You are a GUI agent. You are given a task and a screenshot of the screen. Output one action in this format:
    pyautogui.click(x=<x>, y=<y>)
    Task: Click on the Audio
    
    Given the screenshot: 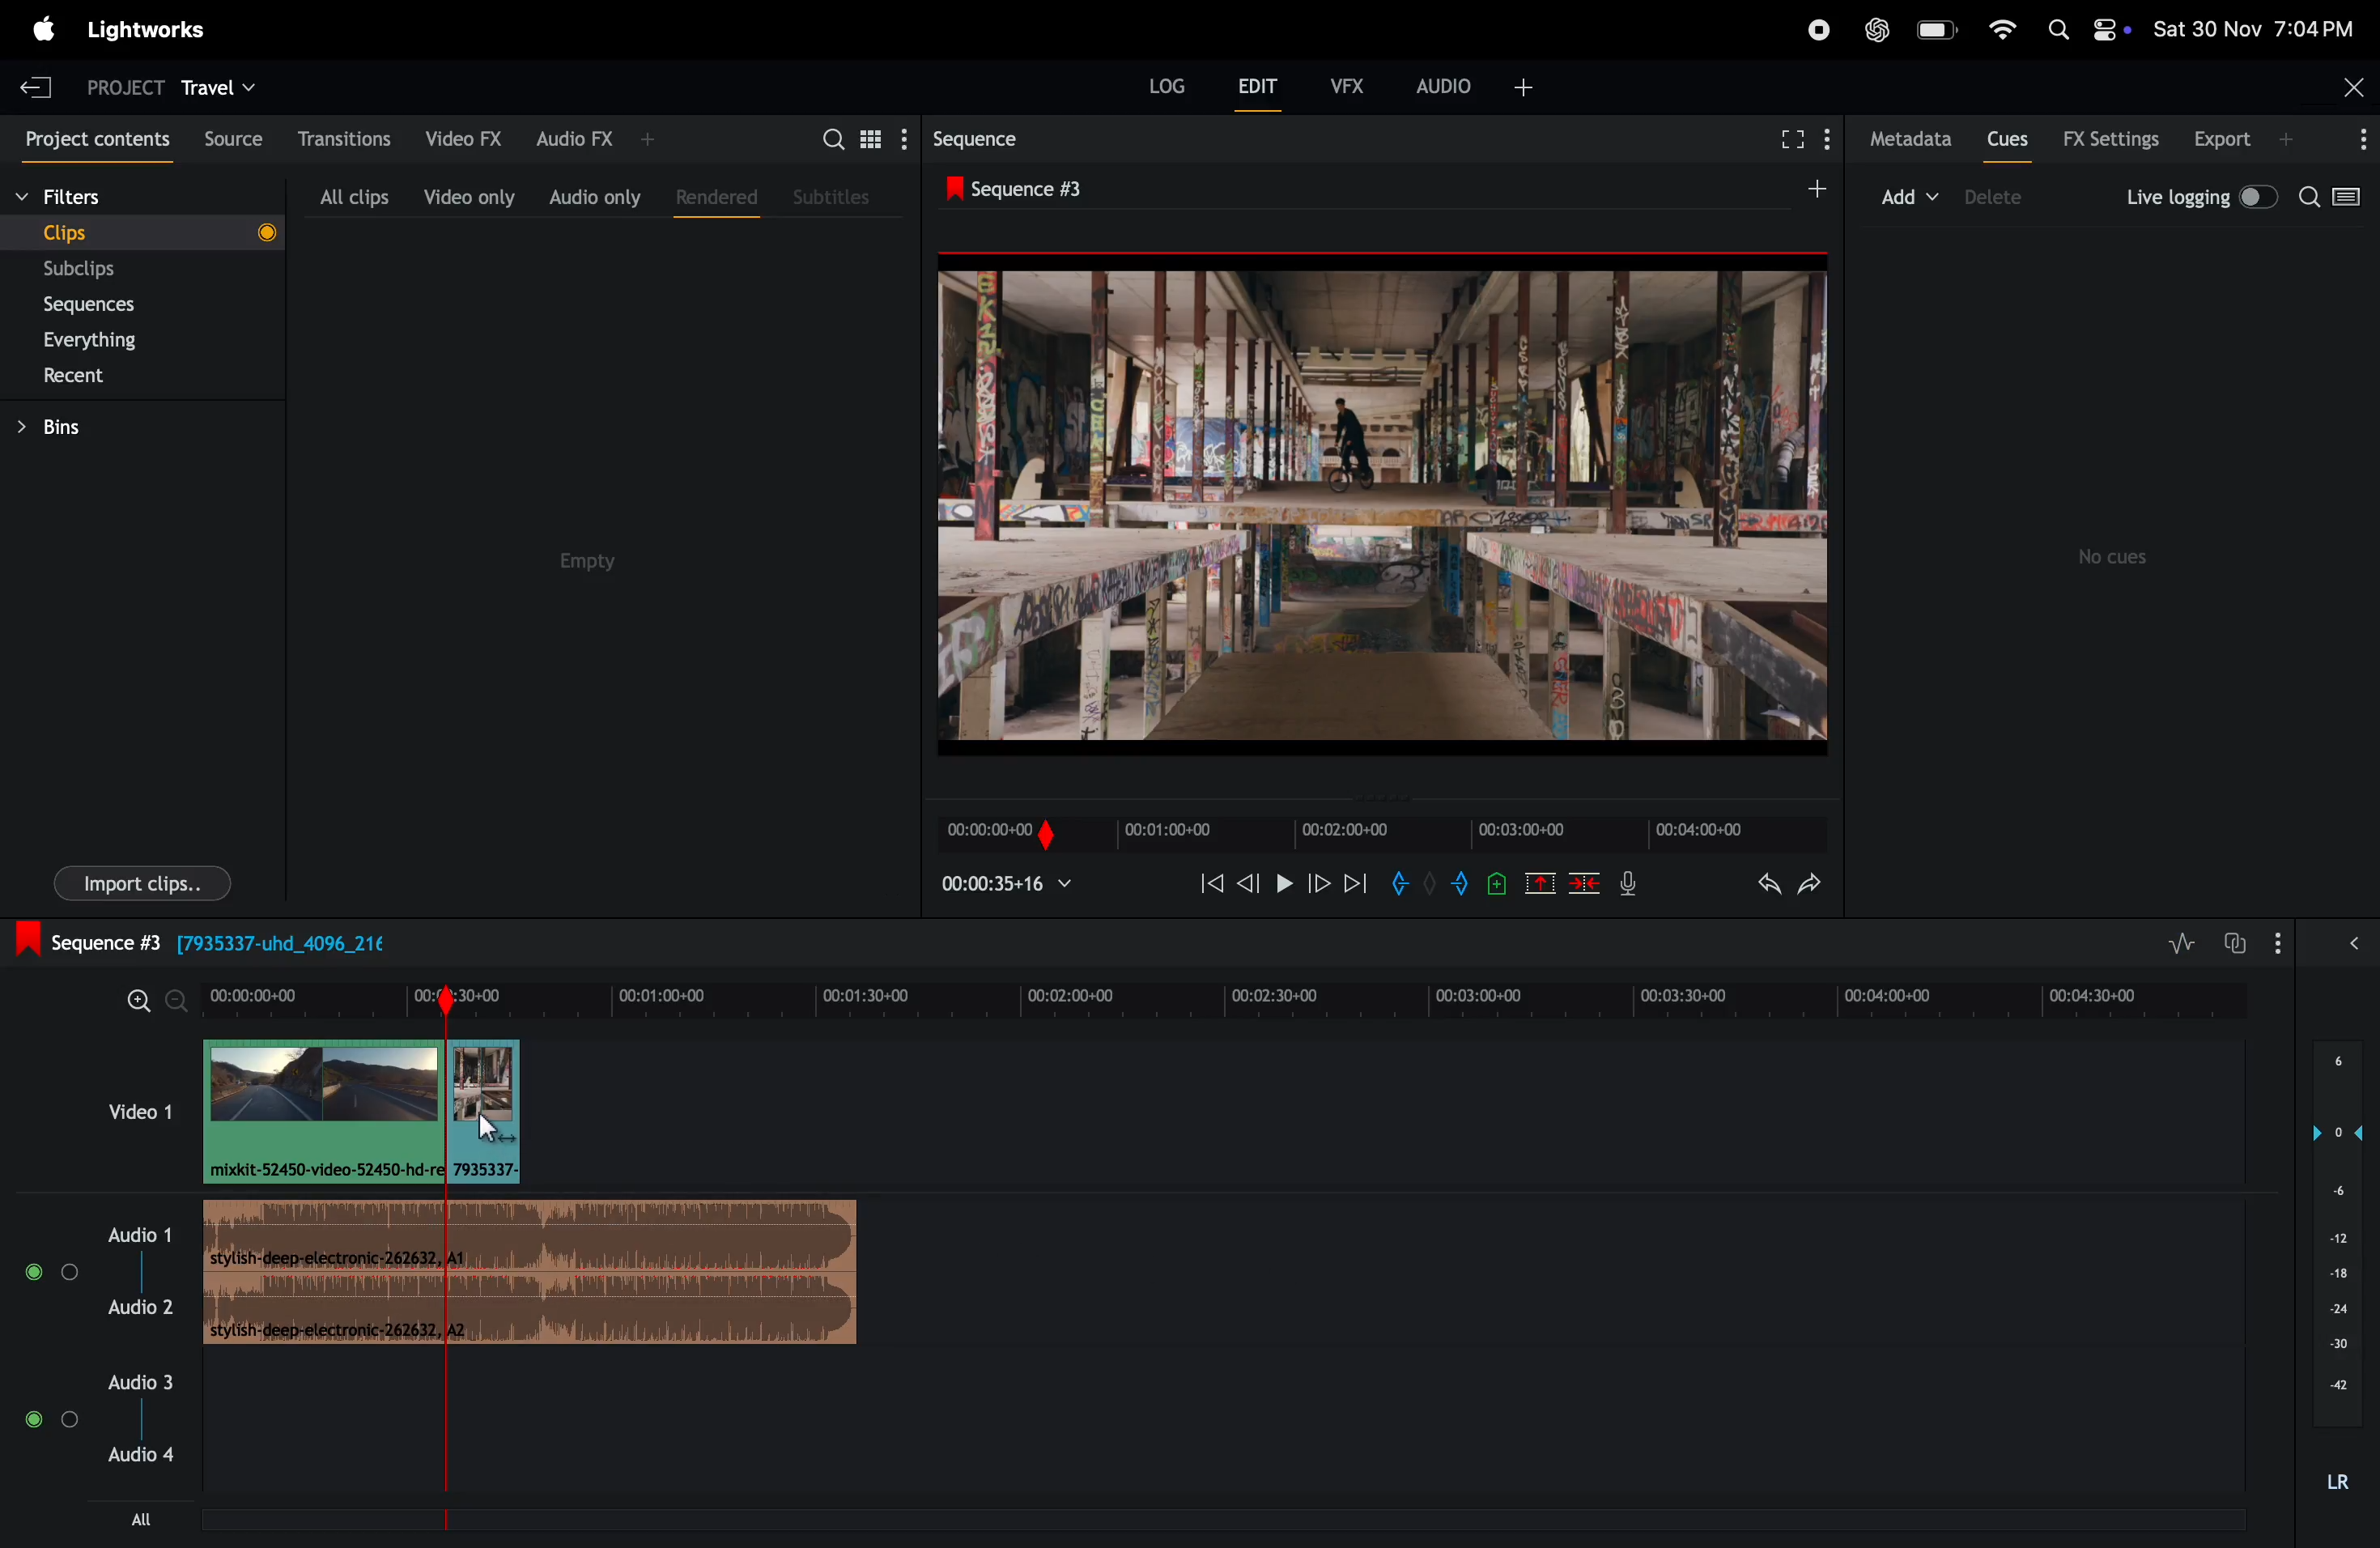 What is the action you would take?
    pyautogui.click(x=2355, y=951)
    